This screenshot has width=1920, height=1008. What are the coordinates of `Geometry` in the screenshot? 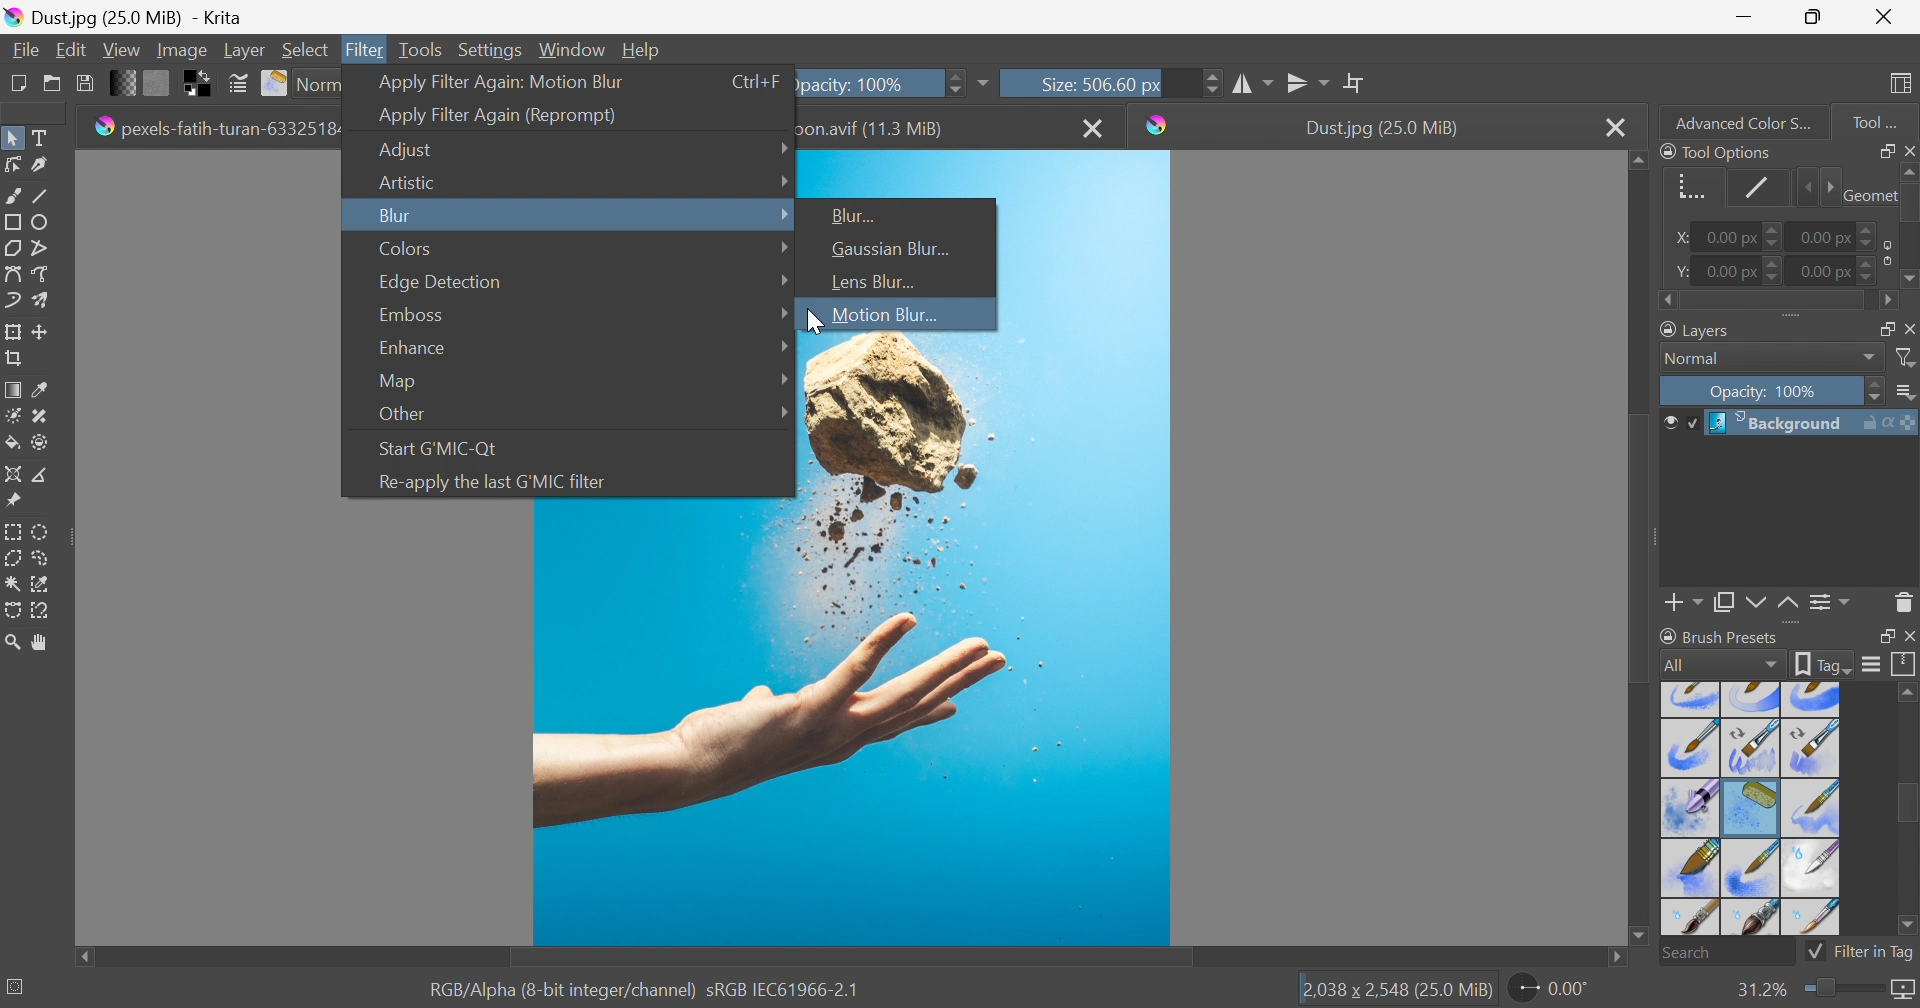 It's located at (1686, 184).